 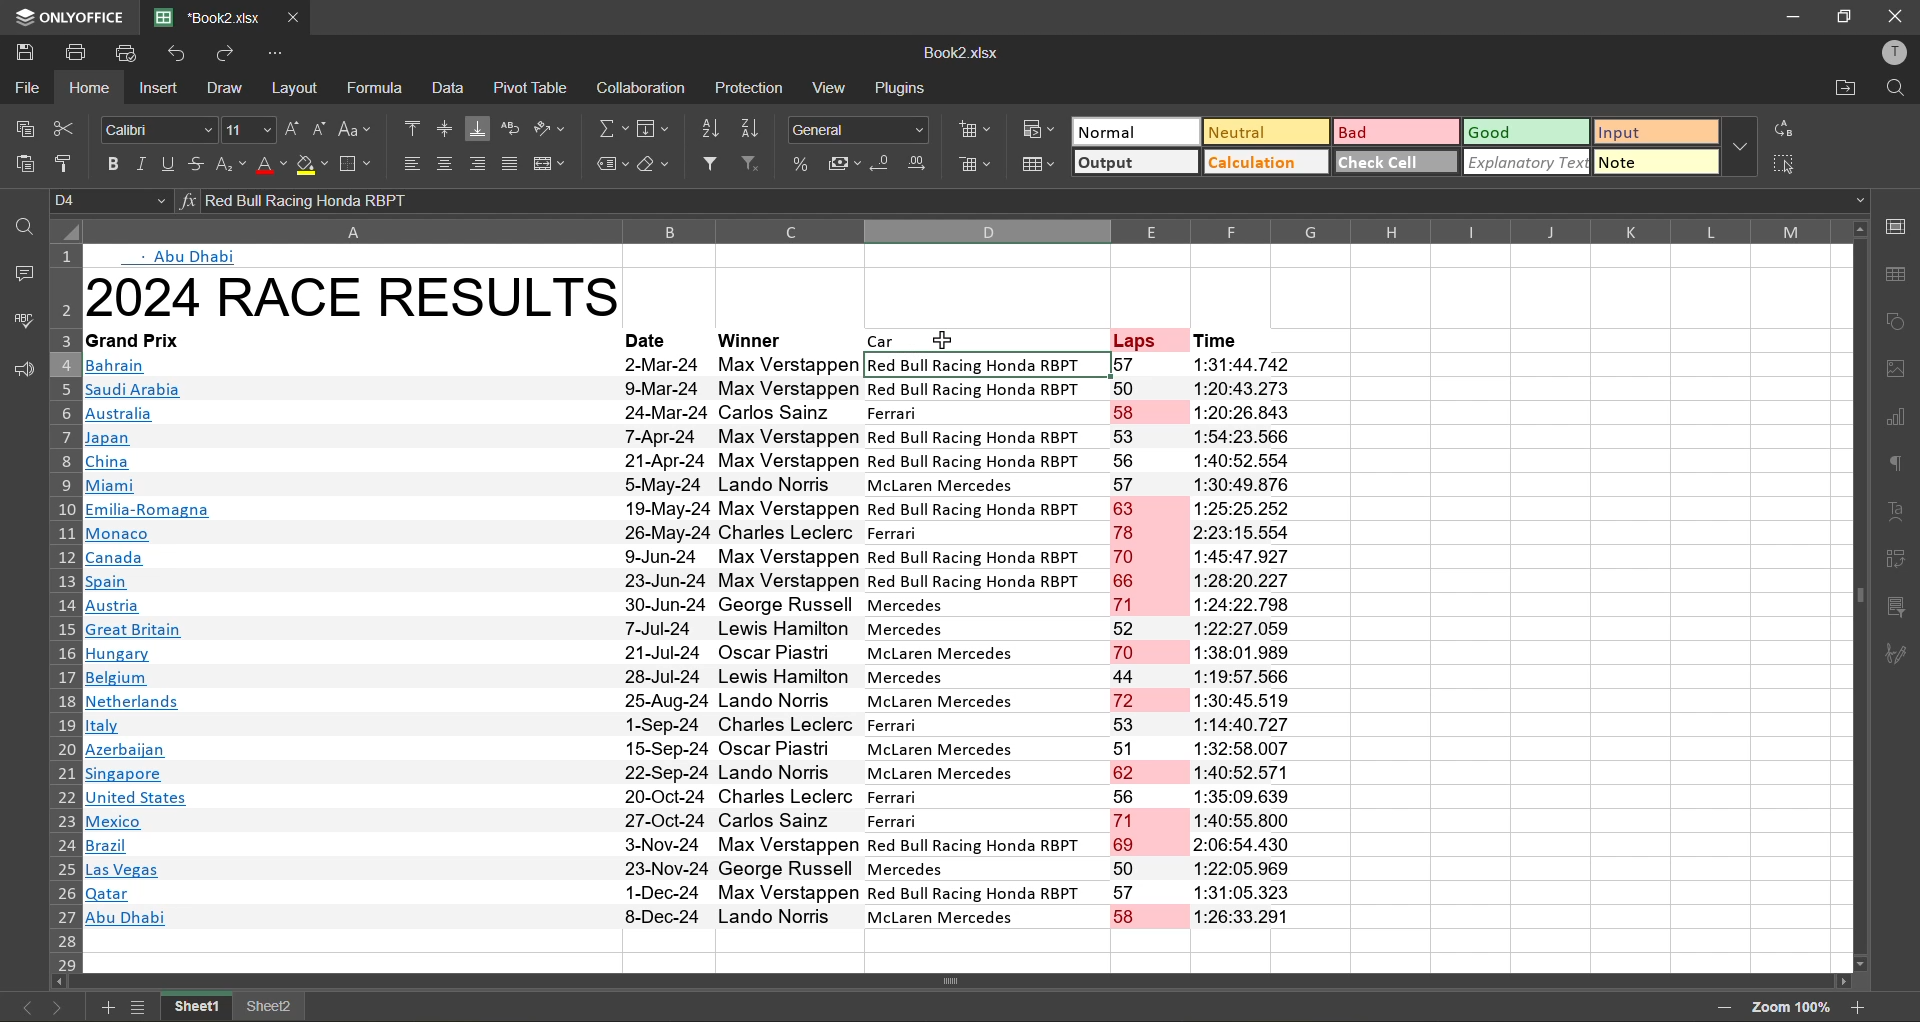 What do you see at coordinates (23, 166) in the screenshot?
I see `paste` at bounding box center [23, 166].